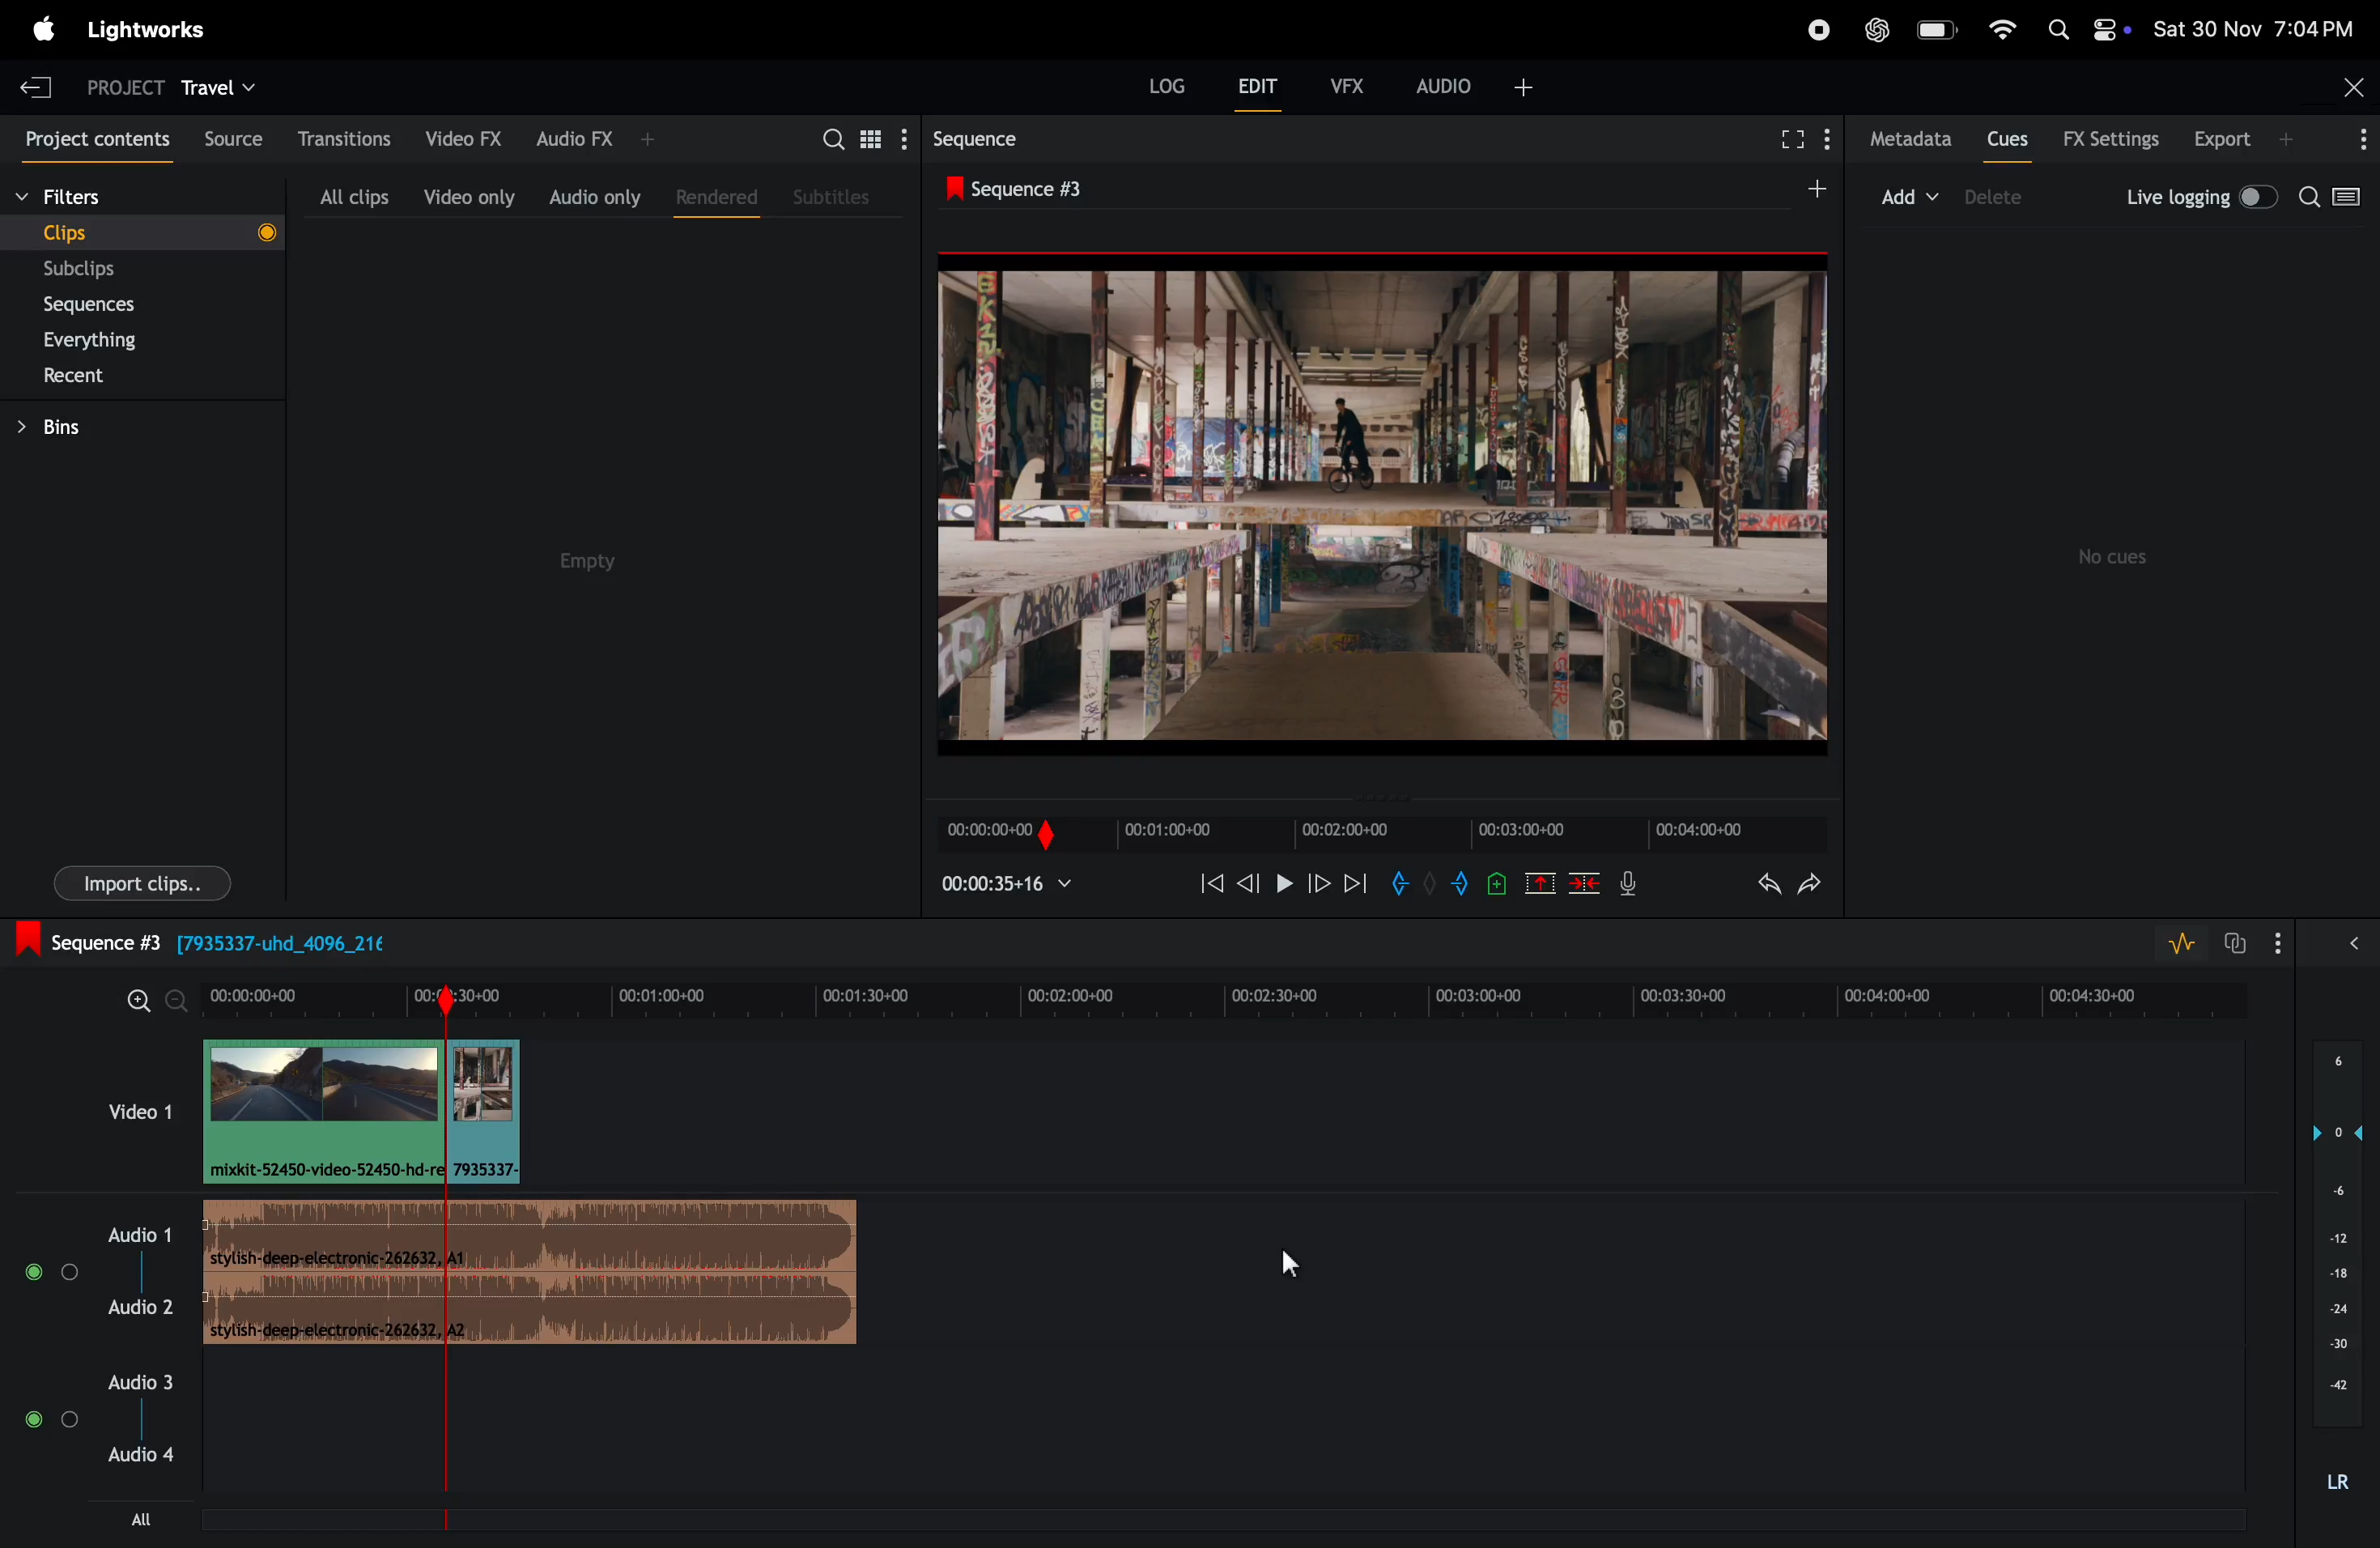  What do you see at coordinates (1353, 88) in the screenshot?
I see `vfx` at bounding box center [1353, 88].